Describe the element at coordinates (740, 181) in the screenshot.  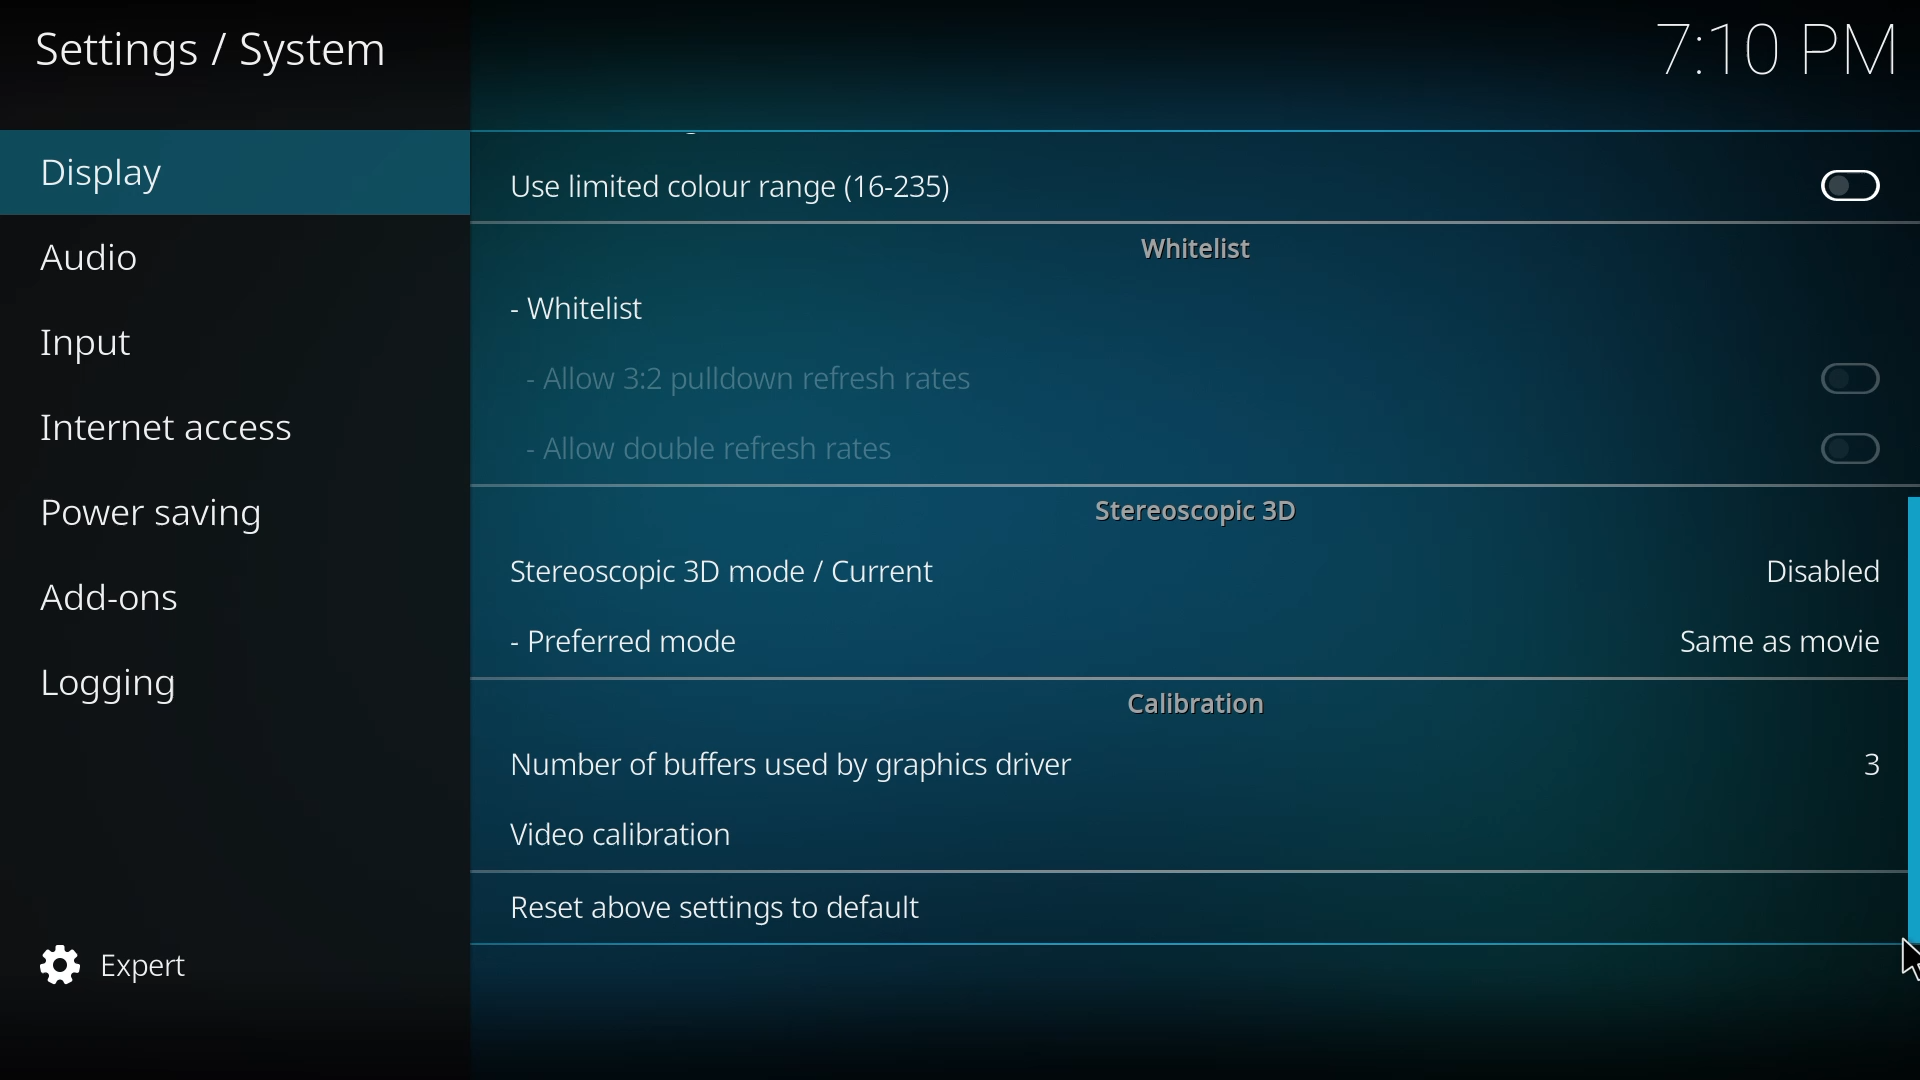
I see `use limited color range` at that location.